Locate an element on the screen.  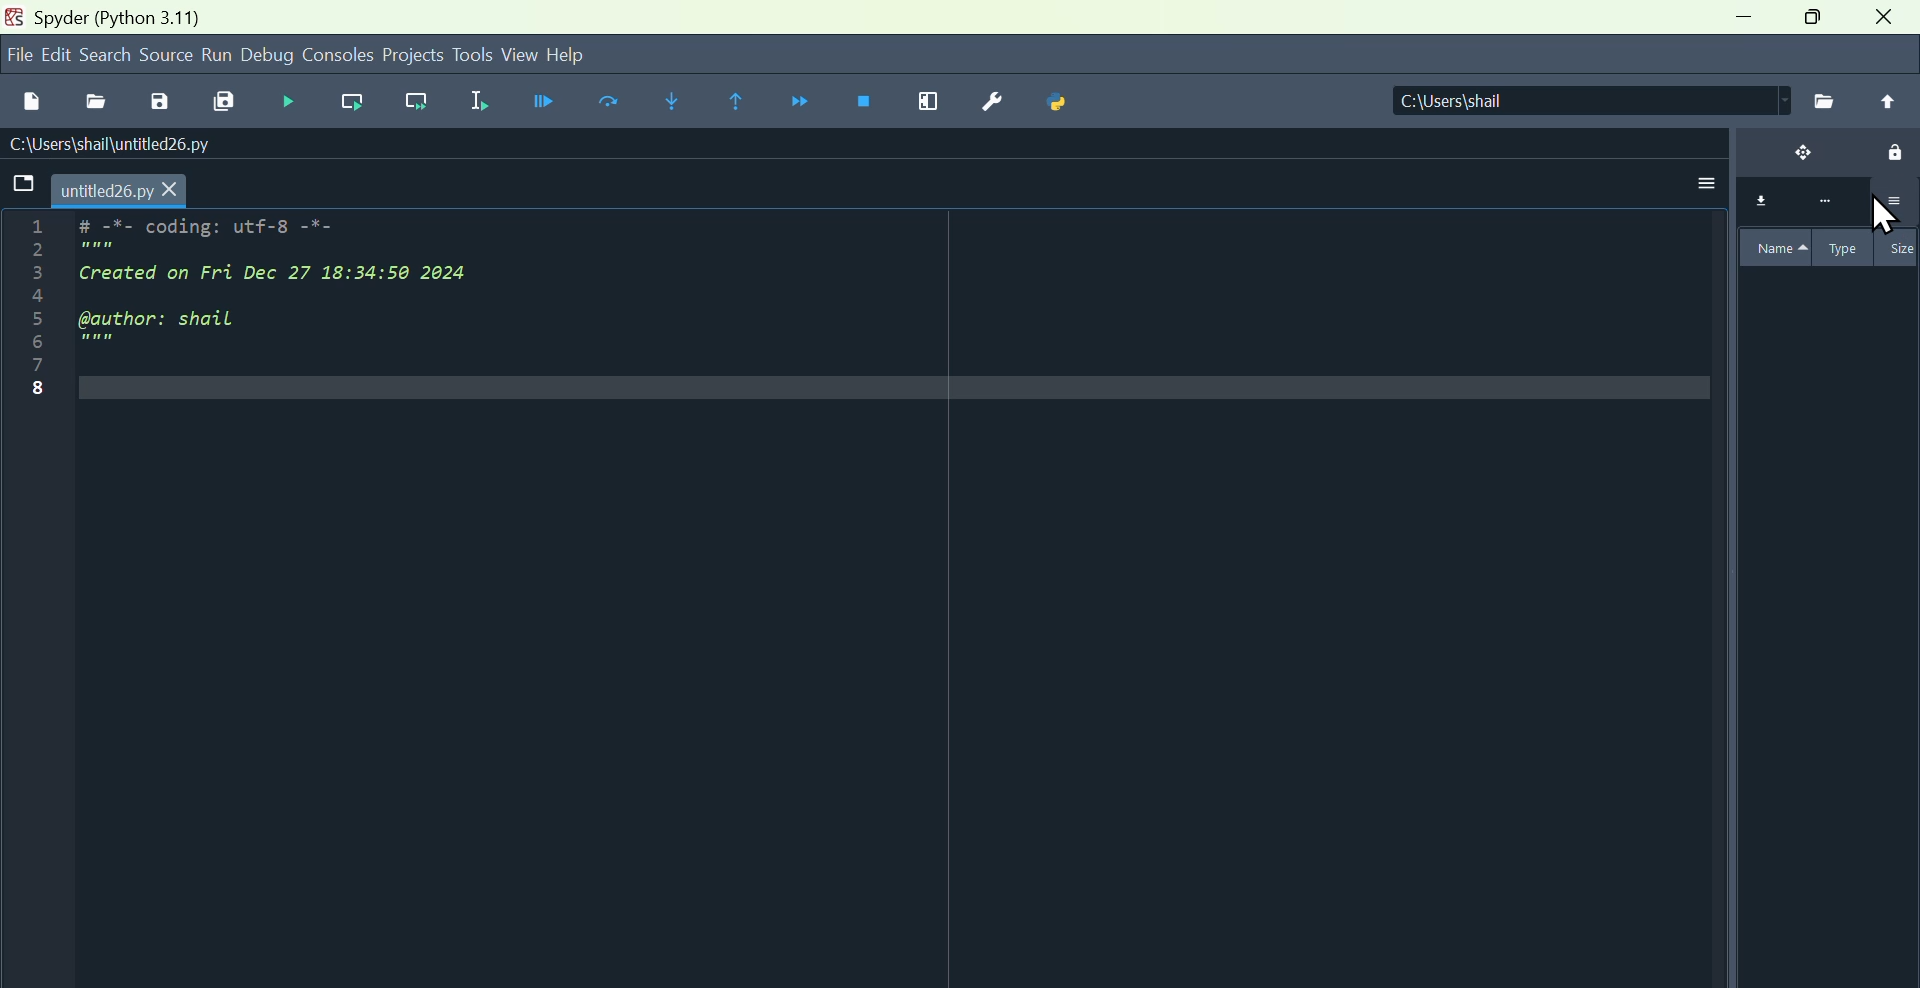
Python path manager is located at coordinates (1063, 105).